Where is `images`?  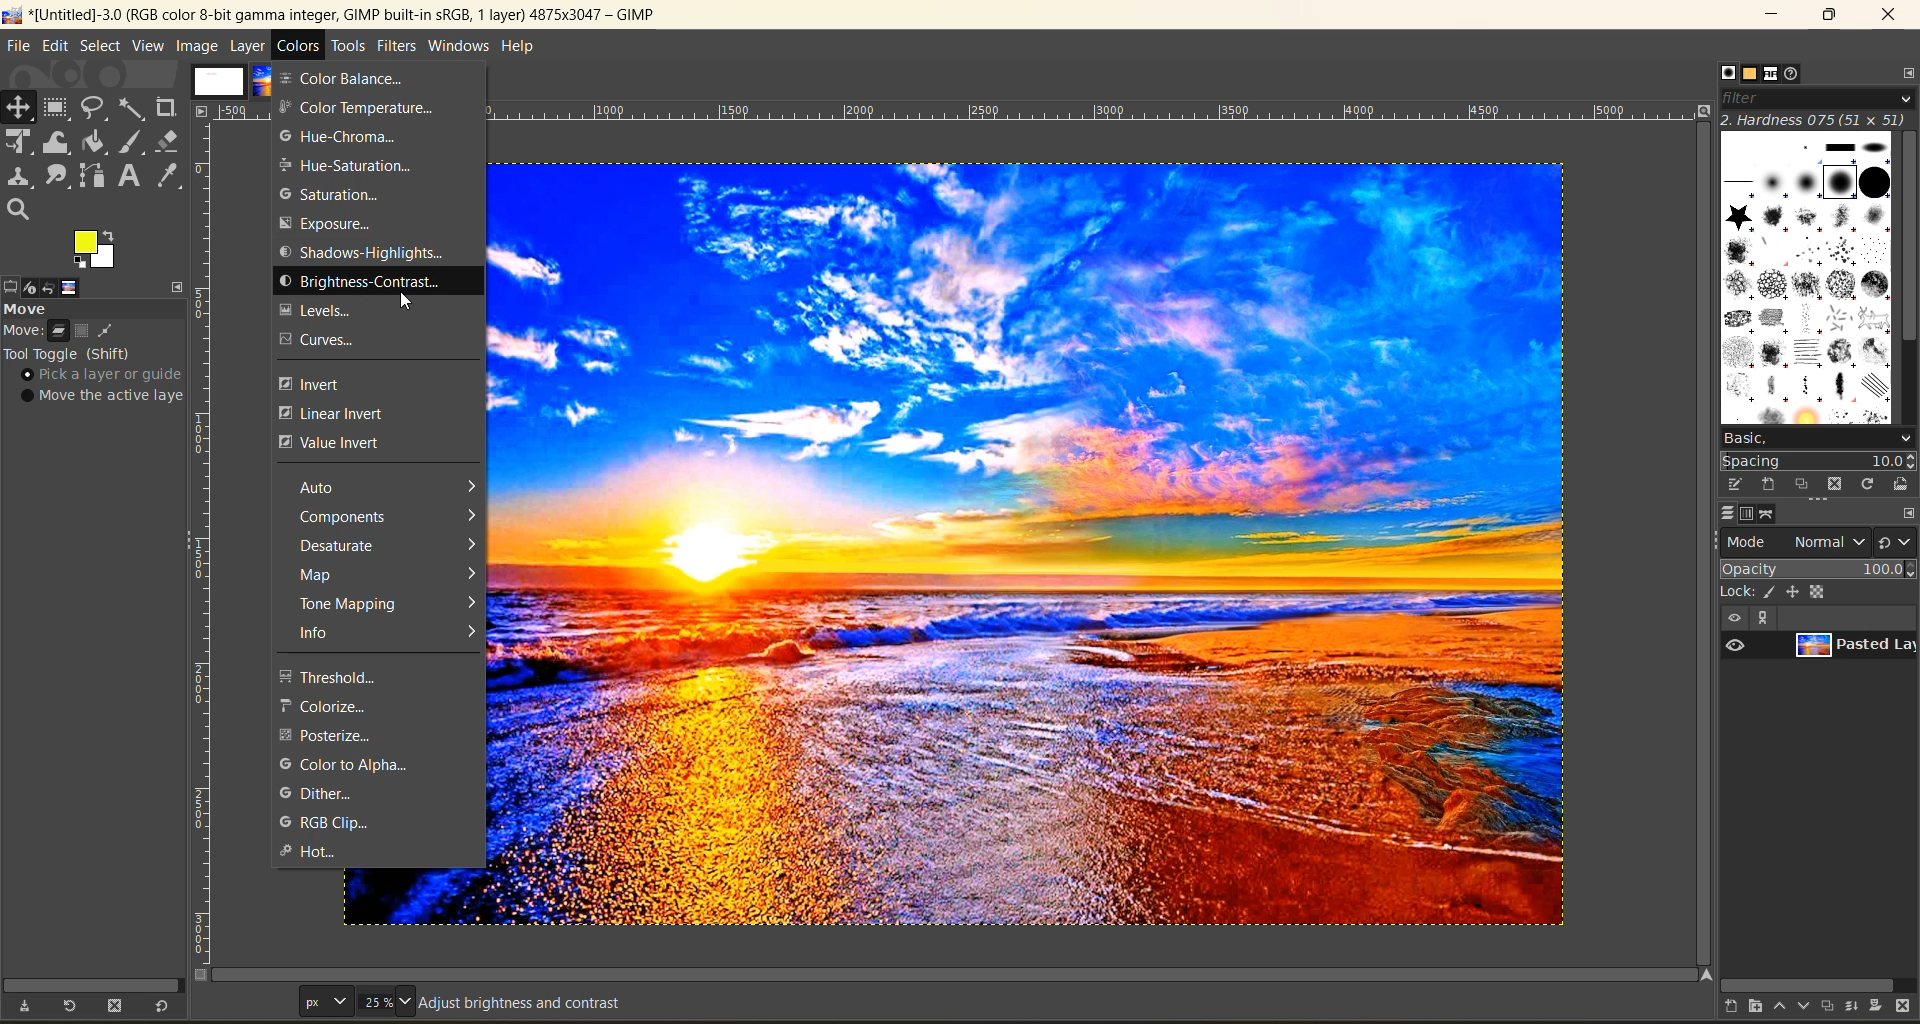 images is located at coordinates (70, 288).